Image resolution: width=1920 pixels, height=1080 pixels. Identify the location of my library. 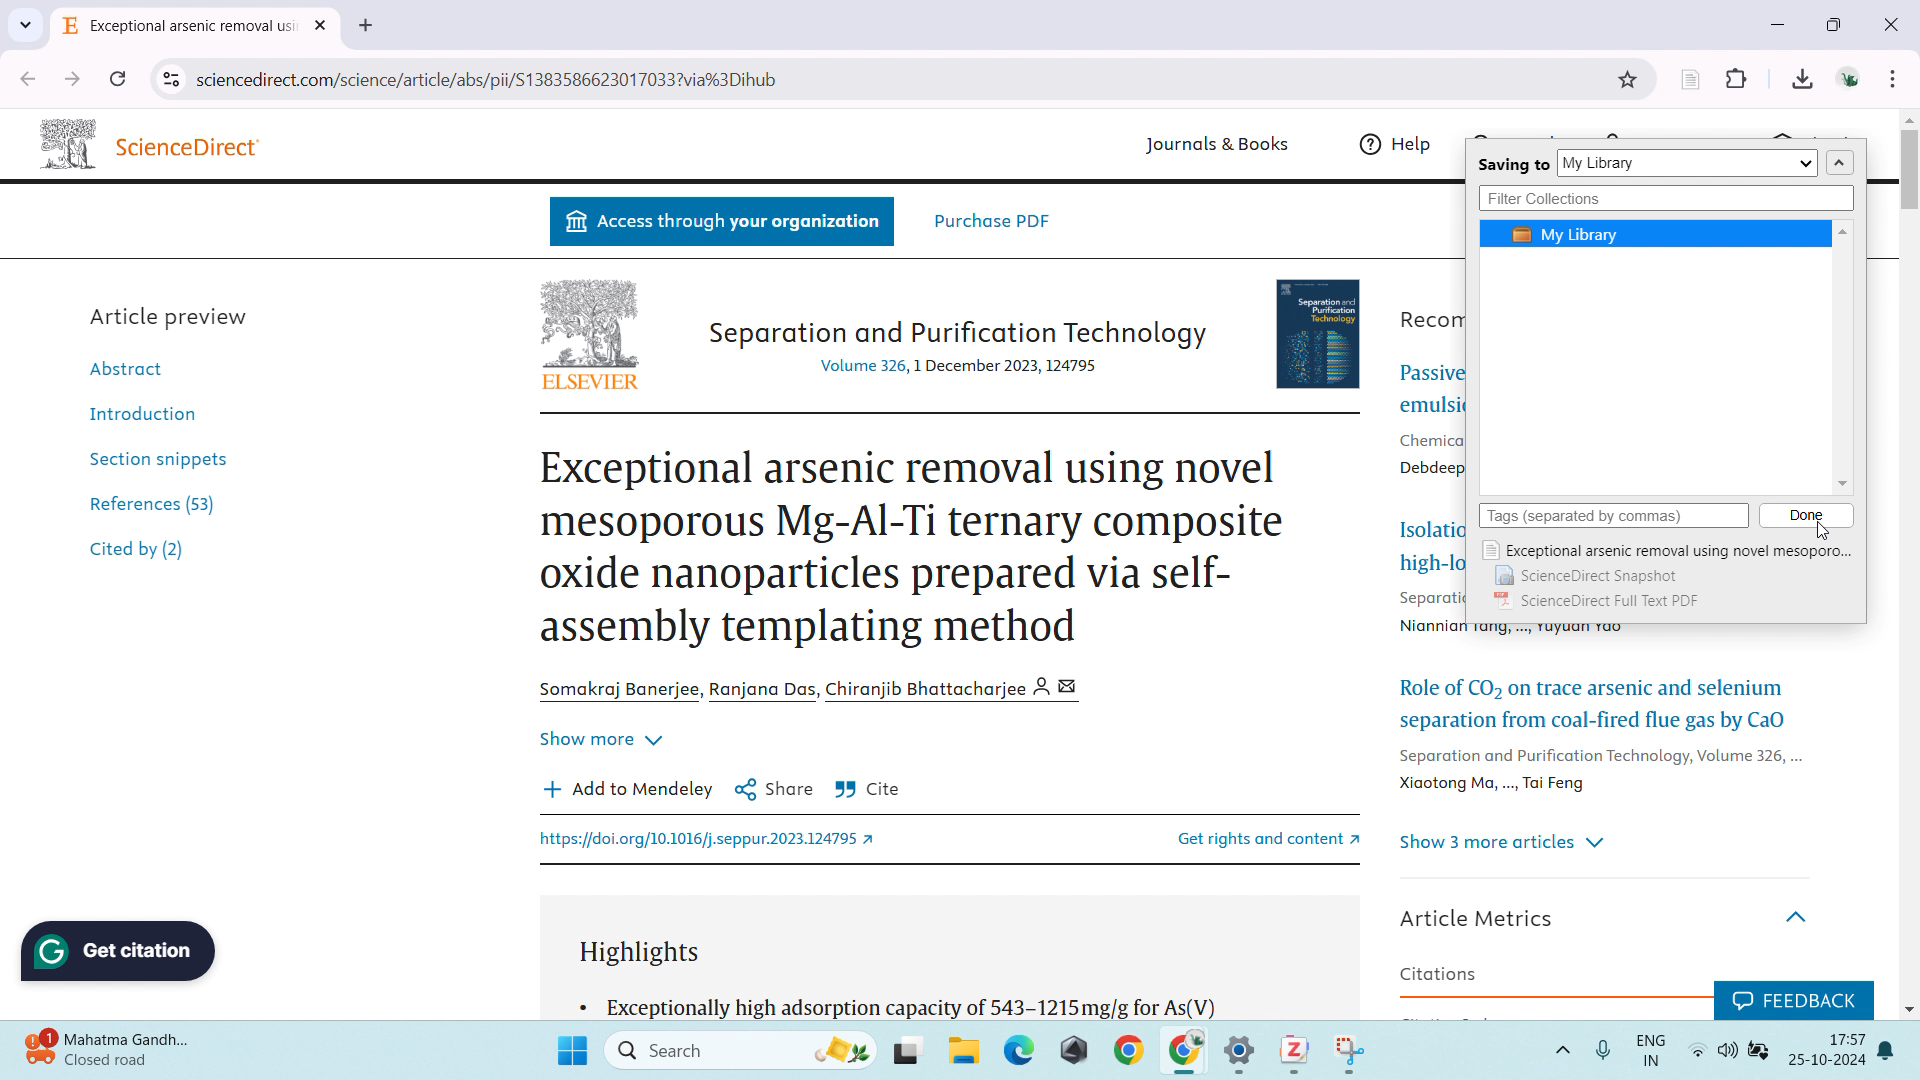
(1655, 233).